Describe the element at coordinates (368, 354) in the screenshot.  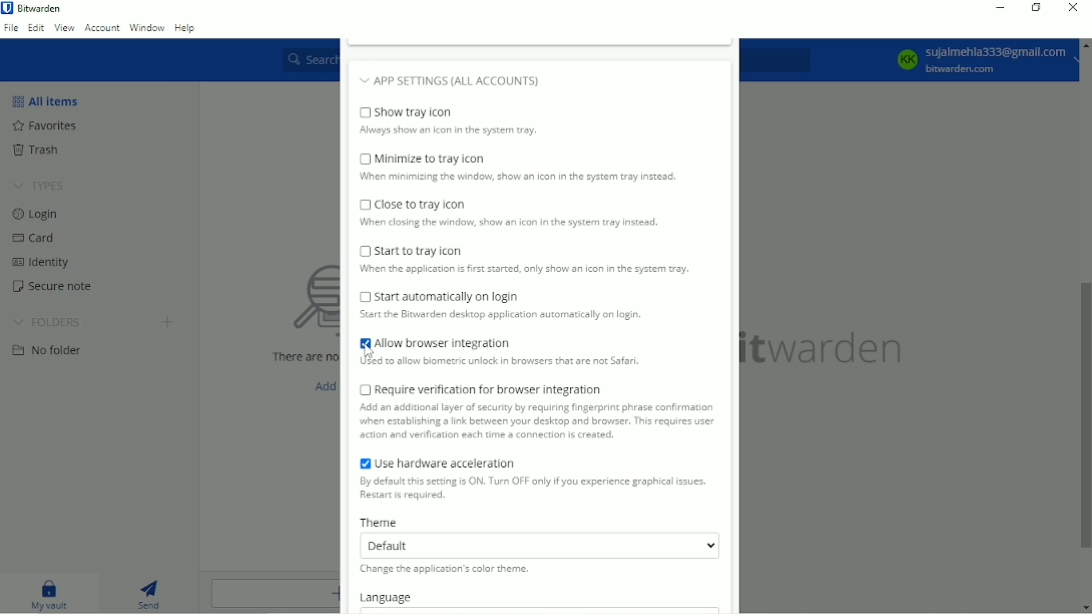
I see `Cursor` at that location.